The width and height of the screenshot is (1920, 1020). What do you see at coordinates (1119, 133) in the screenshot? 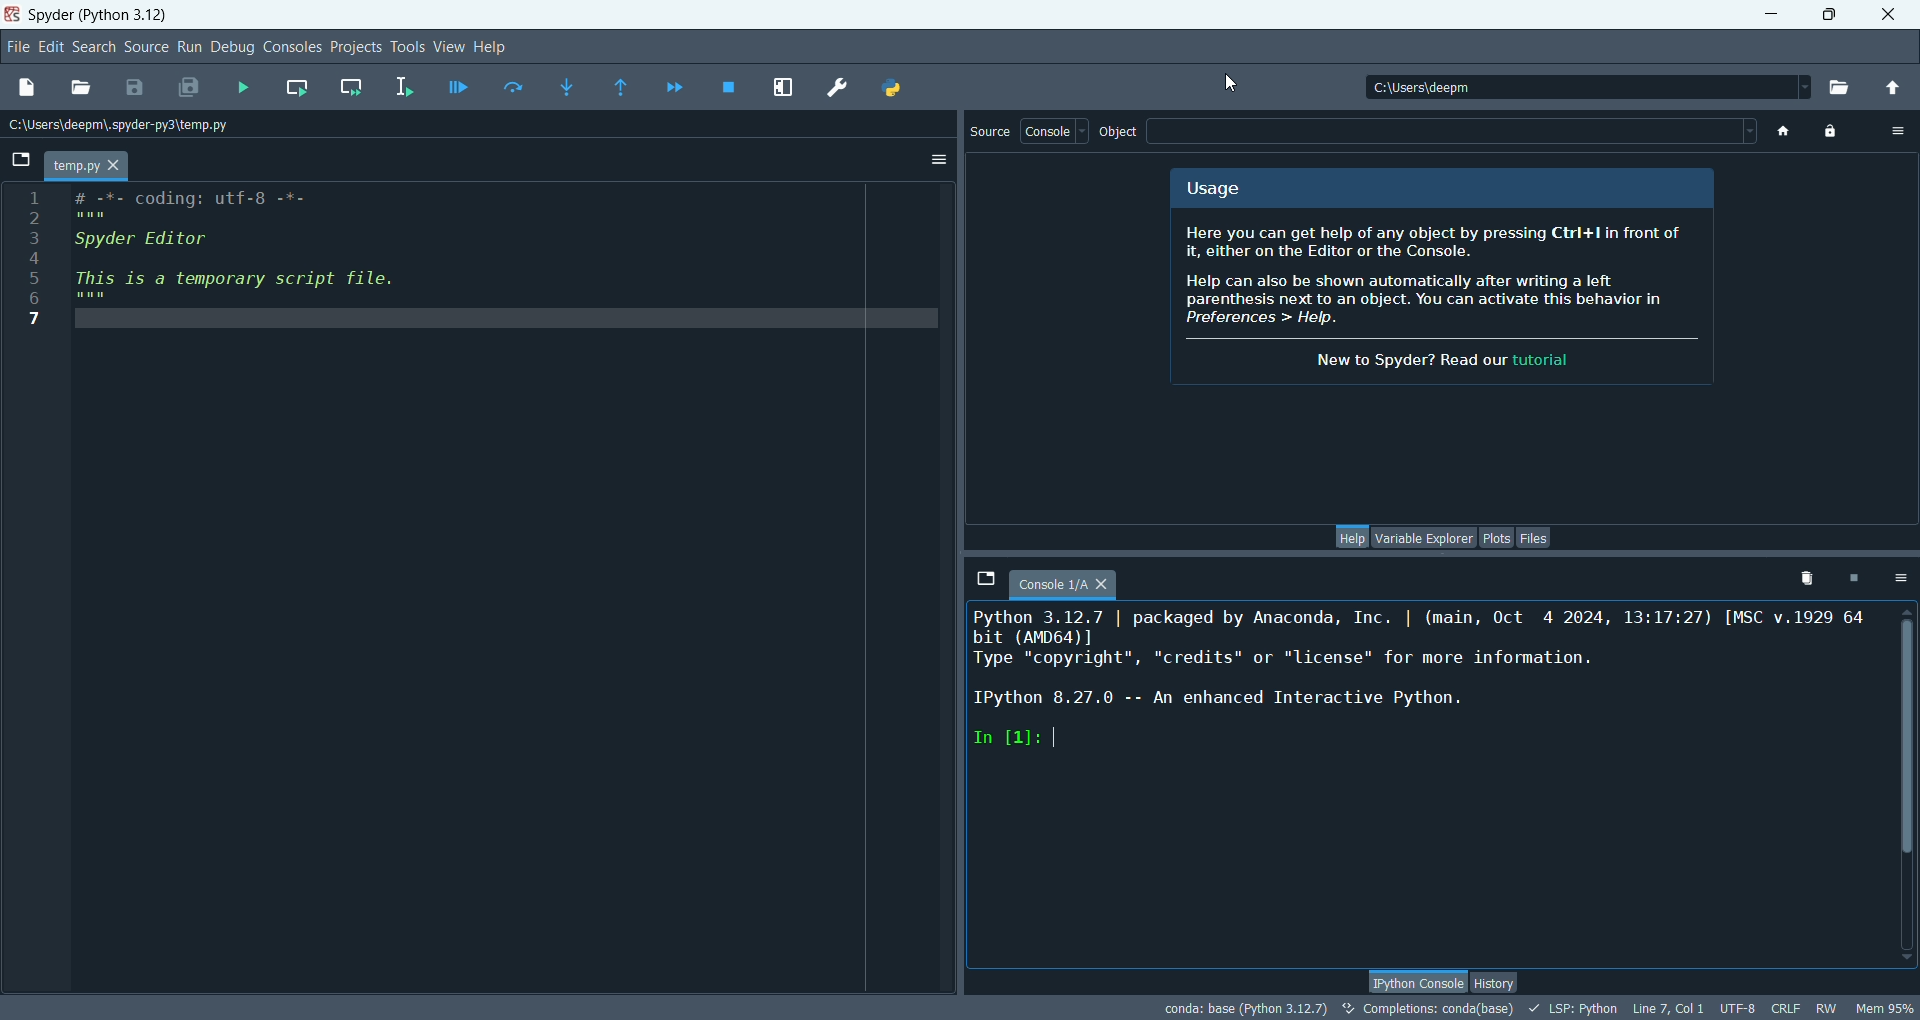
I see `object` at bounding box center [1119, 133].